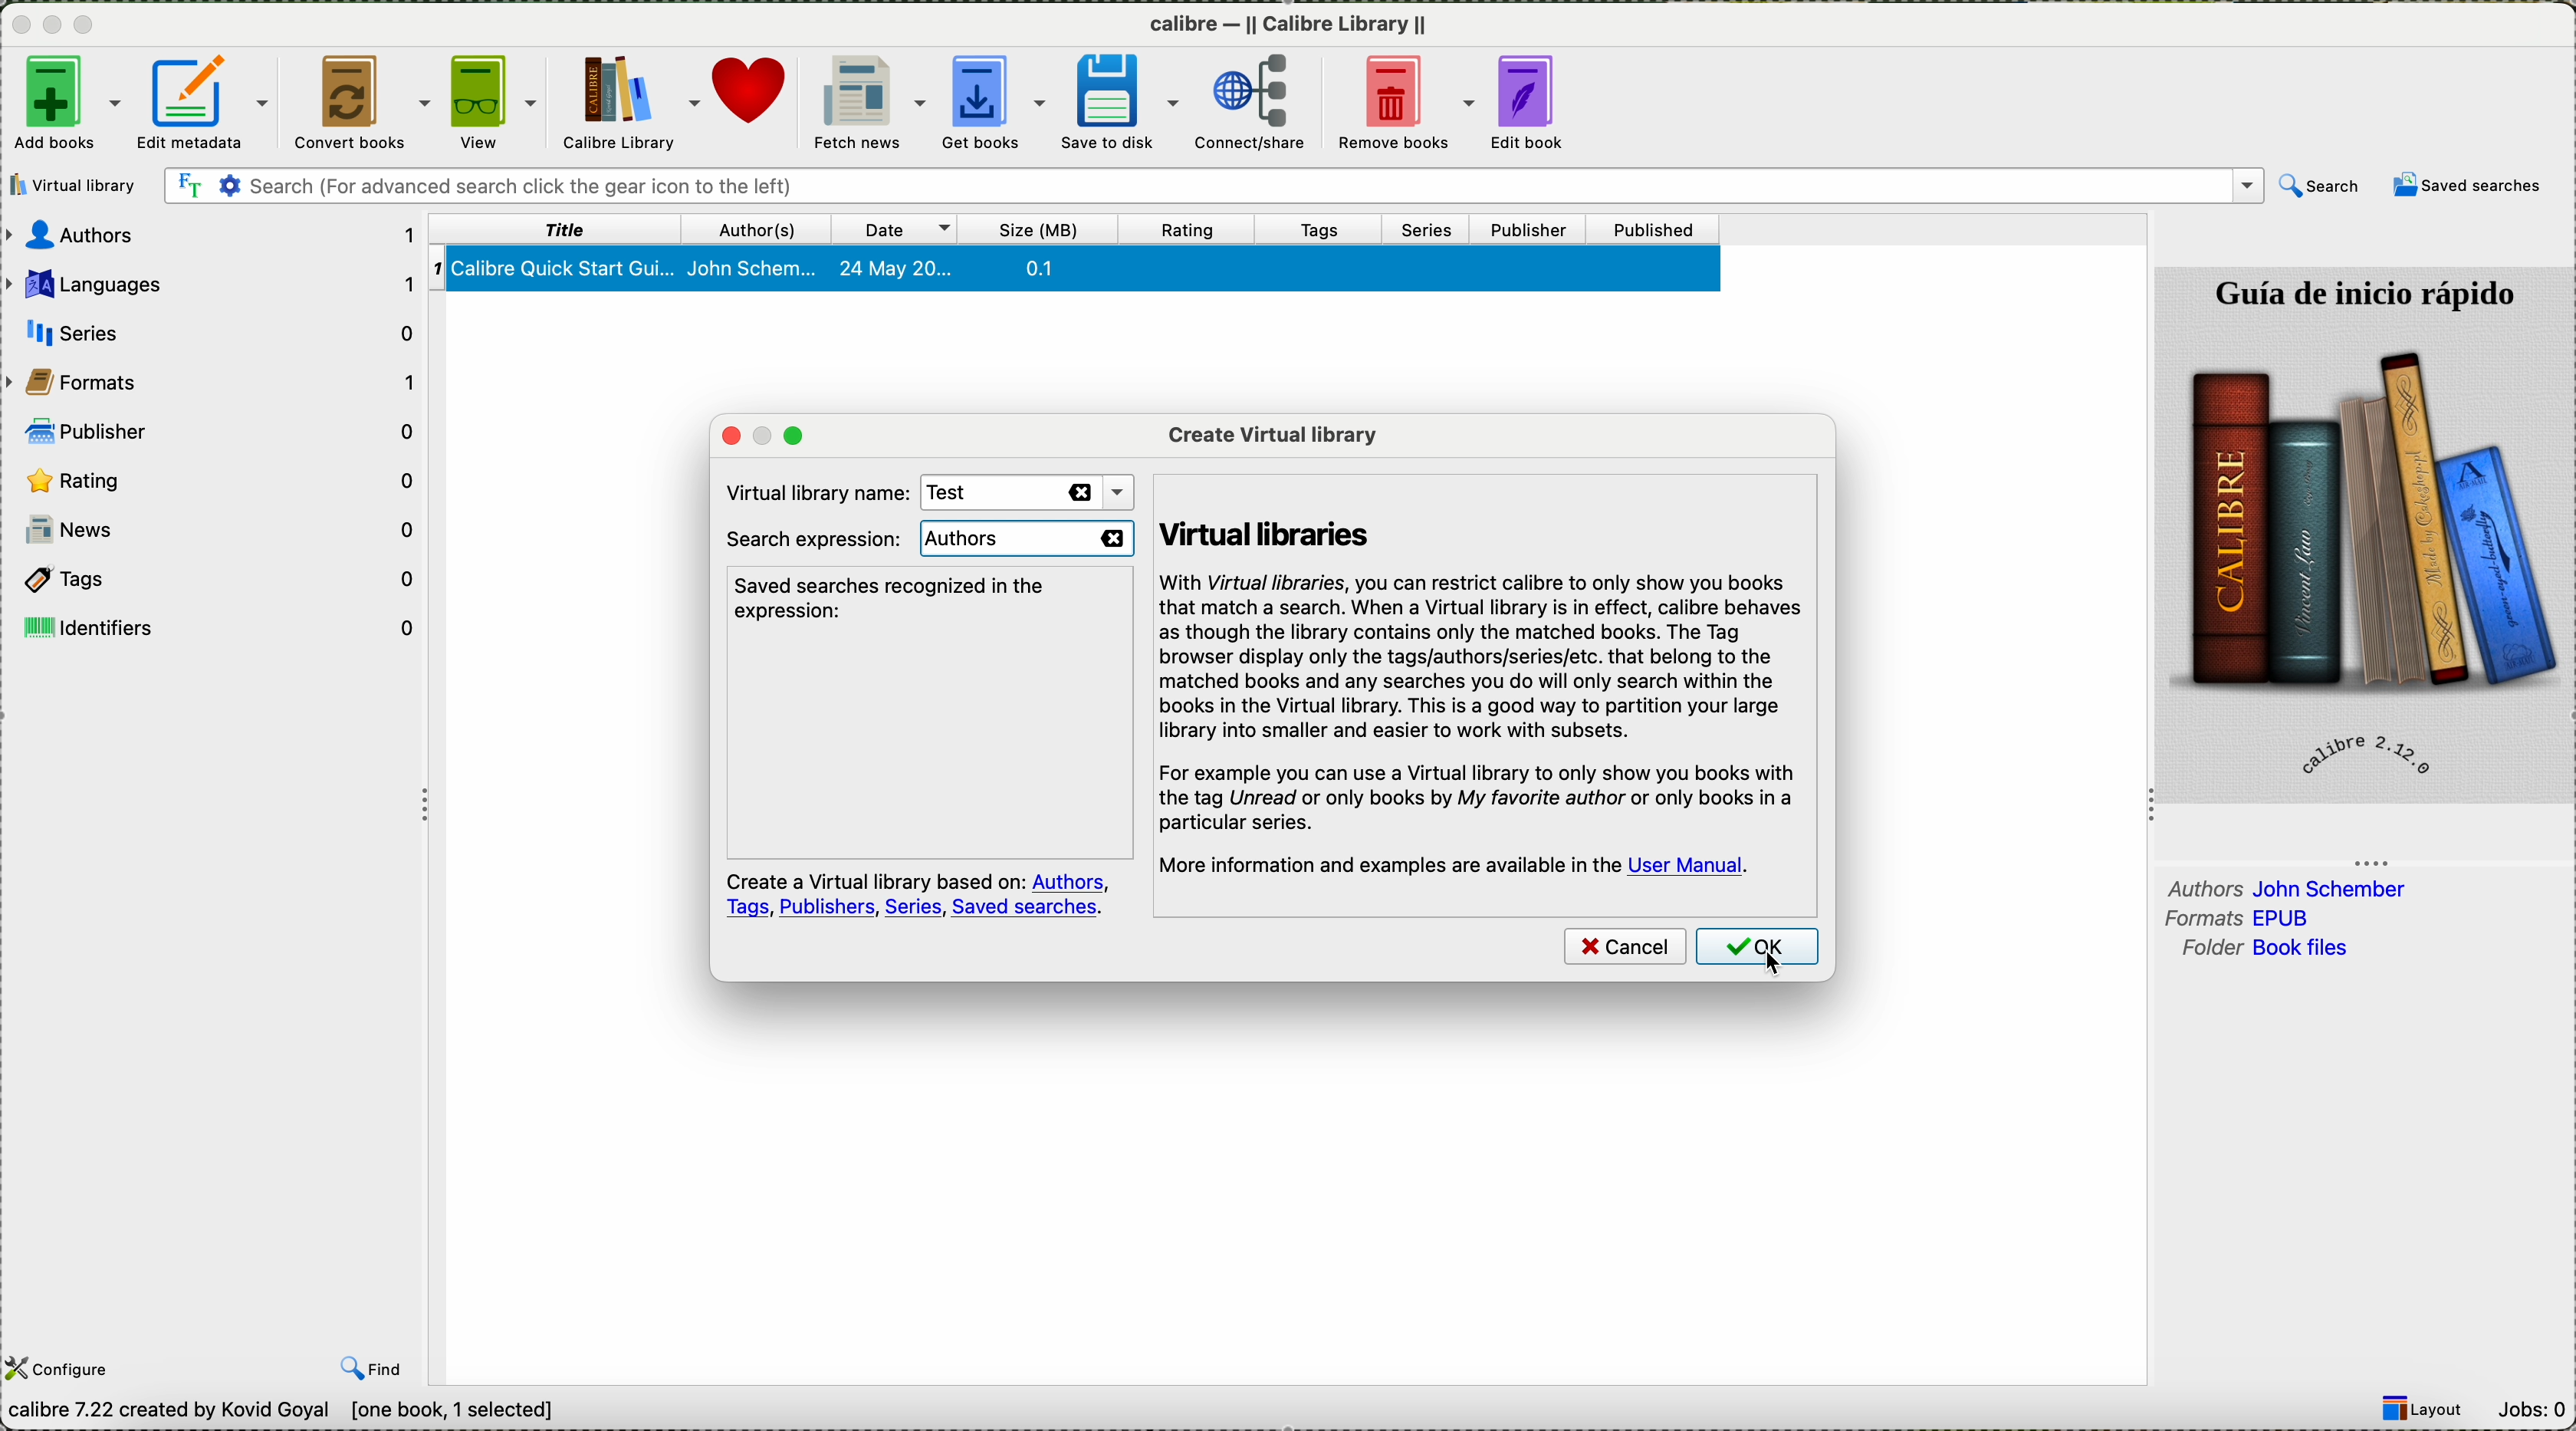 Image resolution: width=2576 pixels, height=1431 pixels. What do you see at coordinates (1273, 432) in the screenshot?
I see `create virtual library` at bounding box center [1273, 432].